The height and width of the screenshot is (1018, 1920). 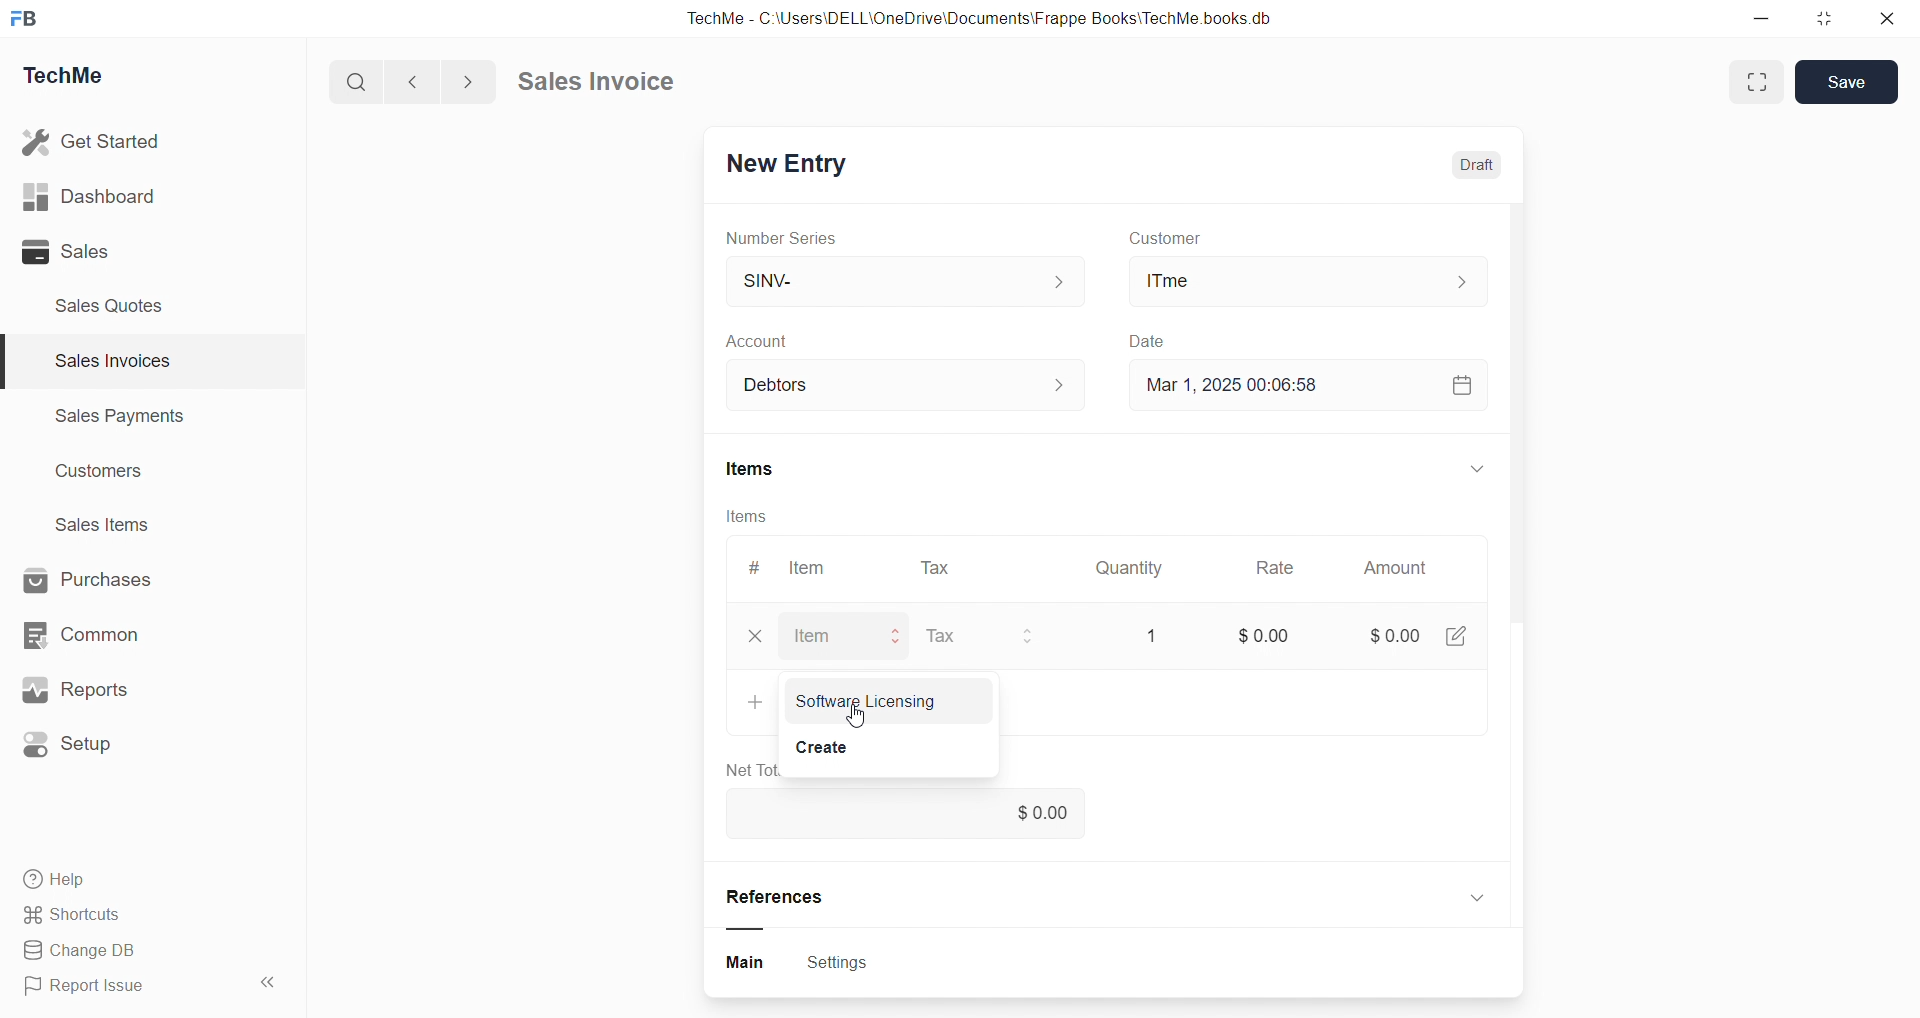 I want to click on Close, so click(x=1892, y=23).